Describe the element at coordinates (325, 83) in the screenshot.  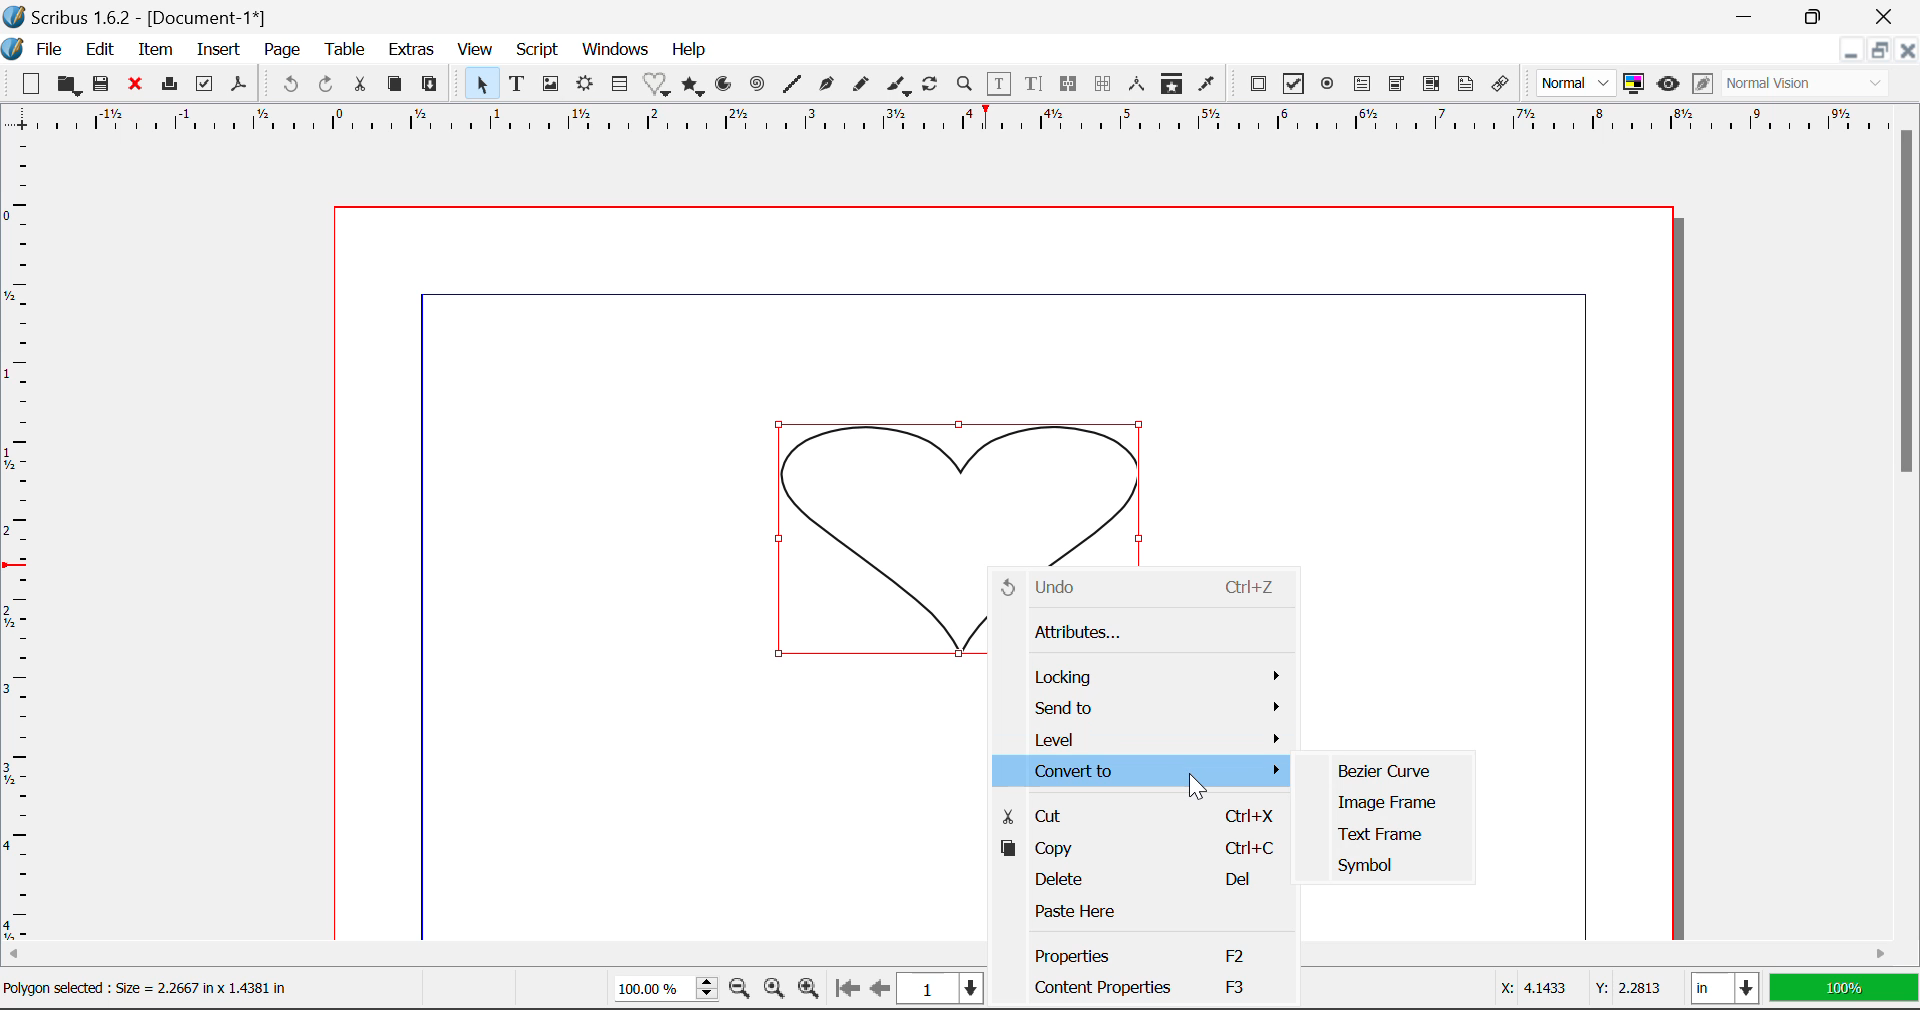
I see `Redo` at that location.